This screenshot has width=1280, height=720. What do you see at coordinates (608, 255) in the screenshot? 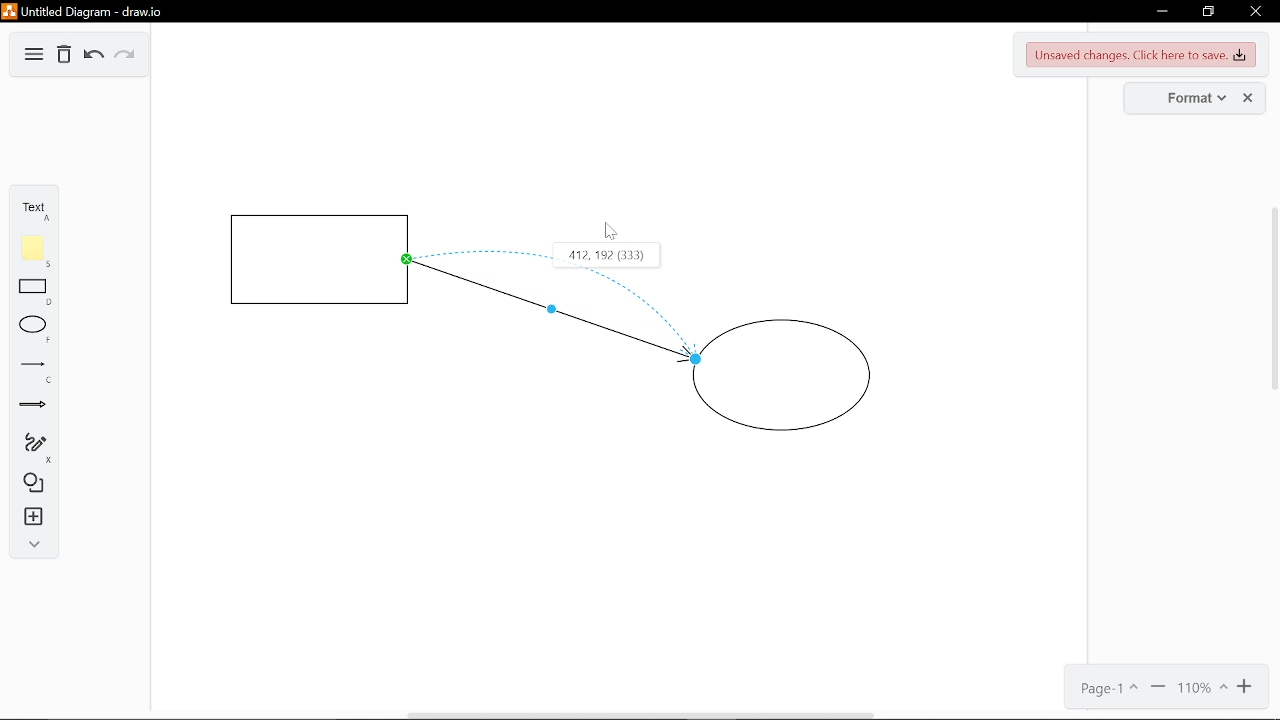
I see `412.192 (333)` at bounding box center [608, 255].